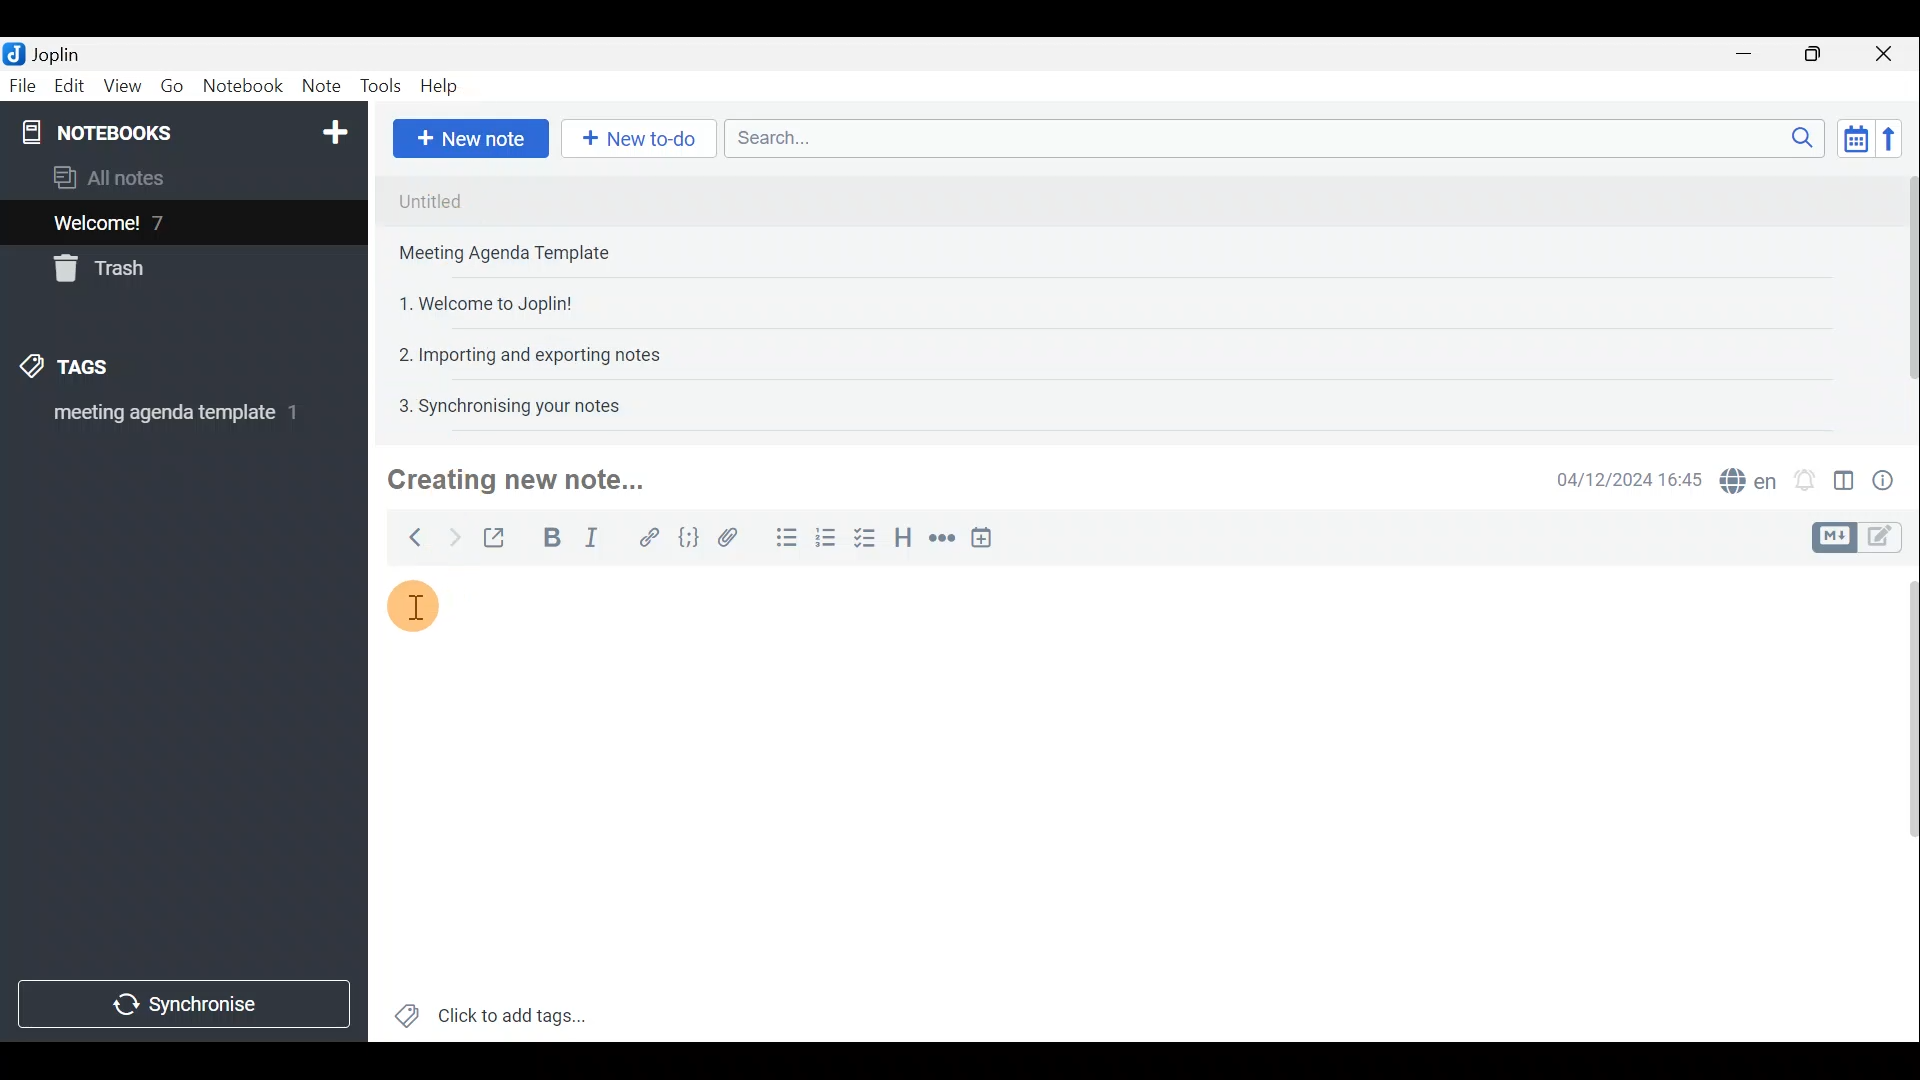 The width and height of the screenshot is (1920, 1080). What do you see at coordinates (320, 87) in the screenshot?
I see `Note` at bounding box center [320, 87].